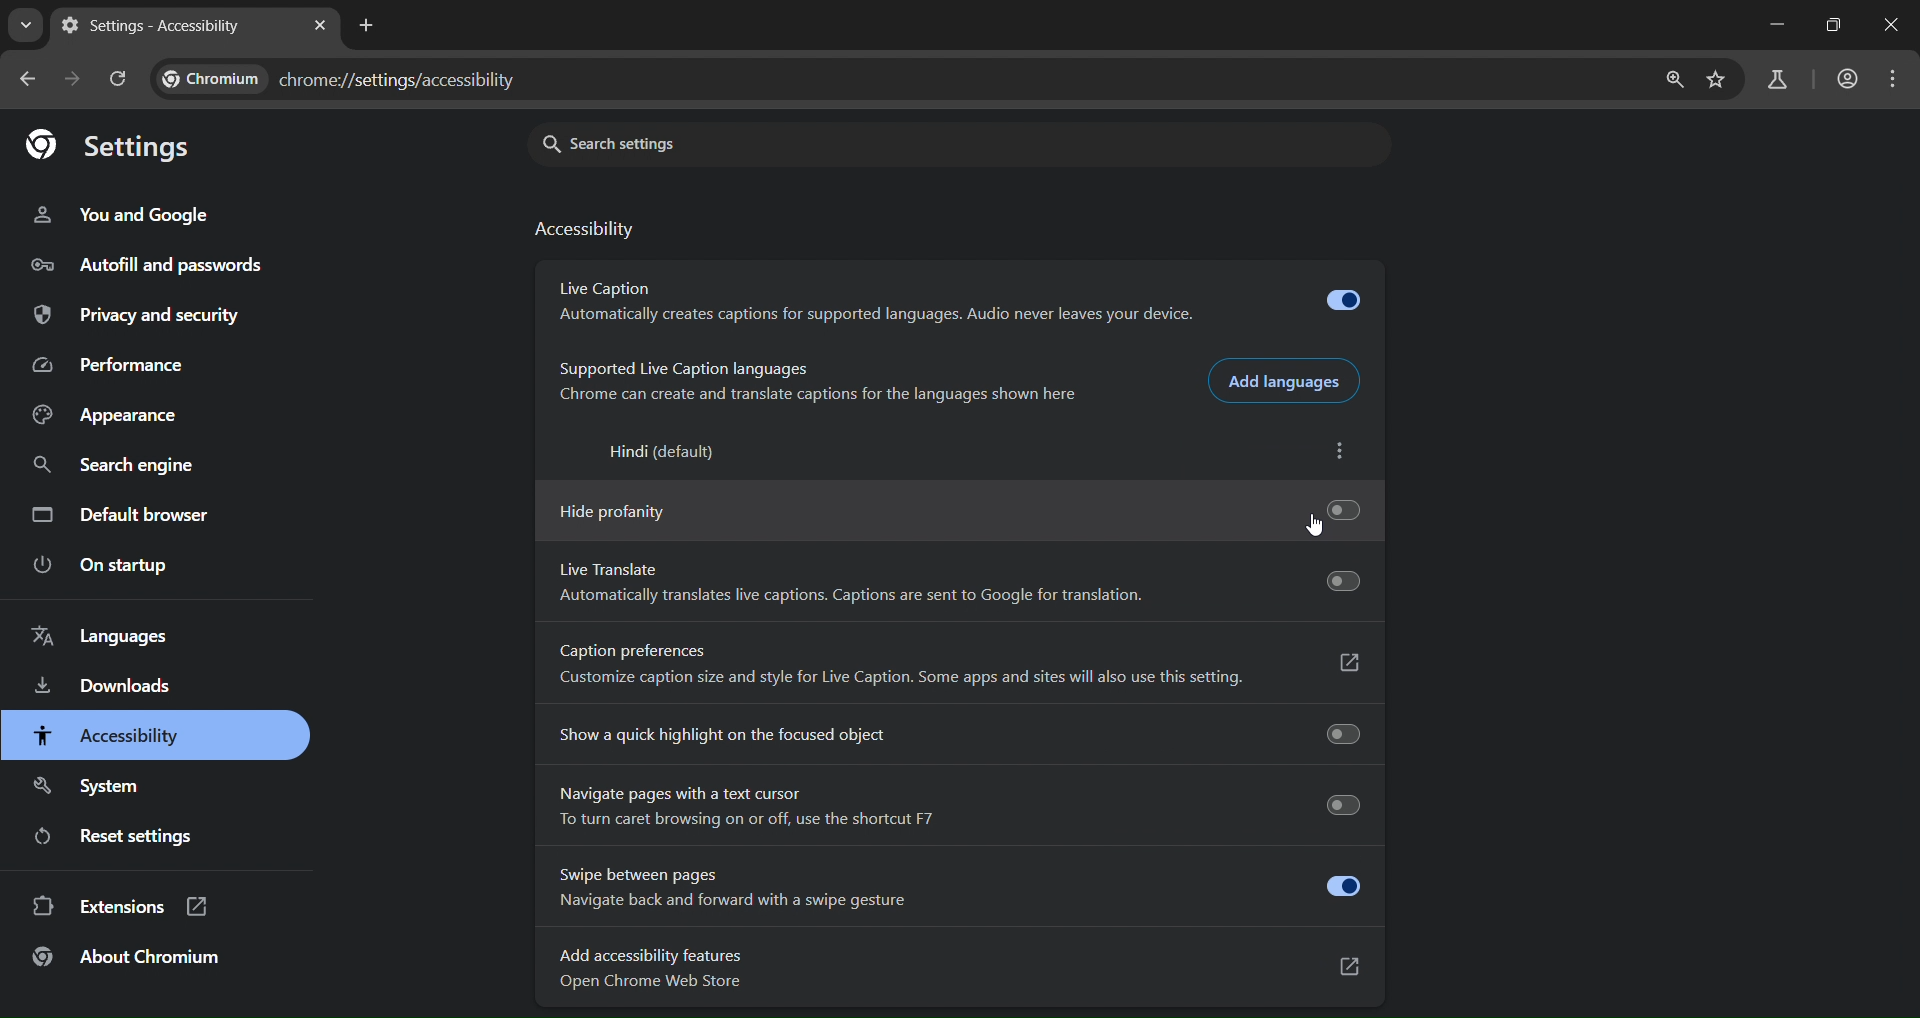  What do you see at coordinates (1847, 77) in the screenshot?
I see `accounts` at bounding box center [1847, 77].